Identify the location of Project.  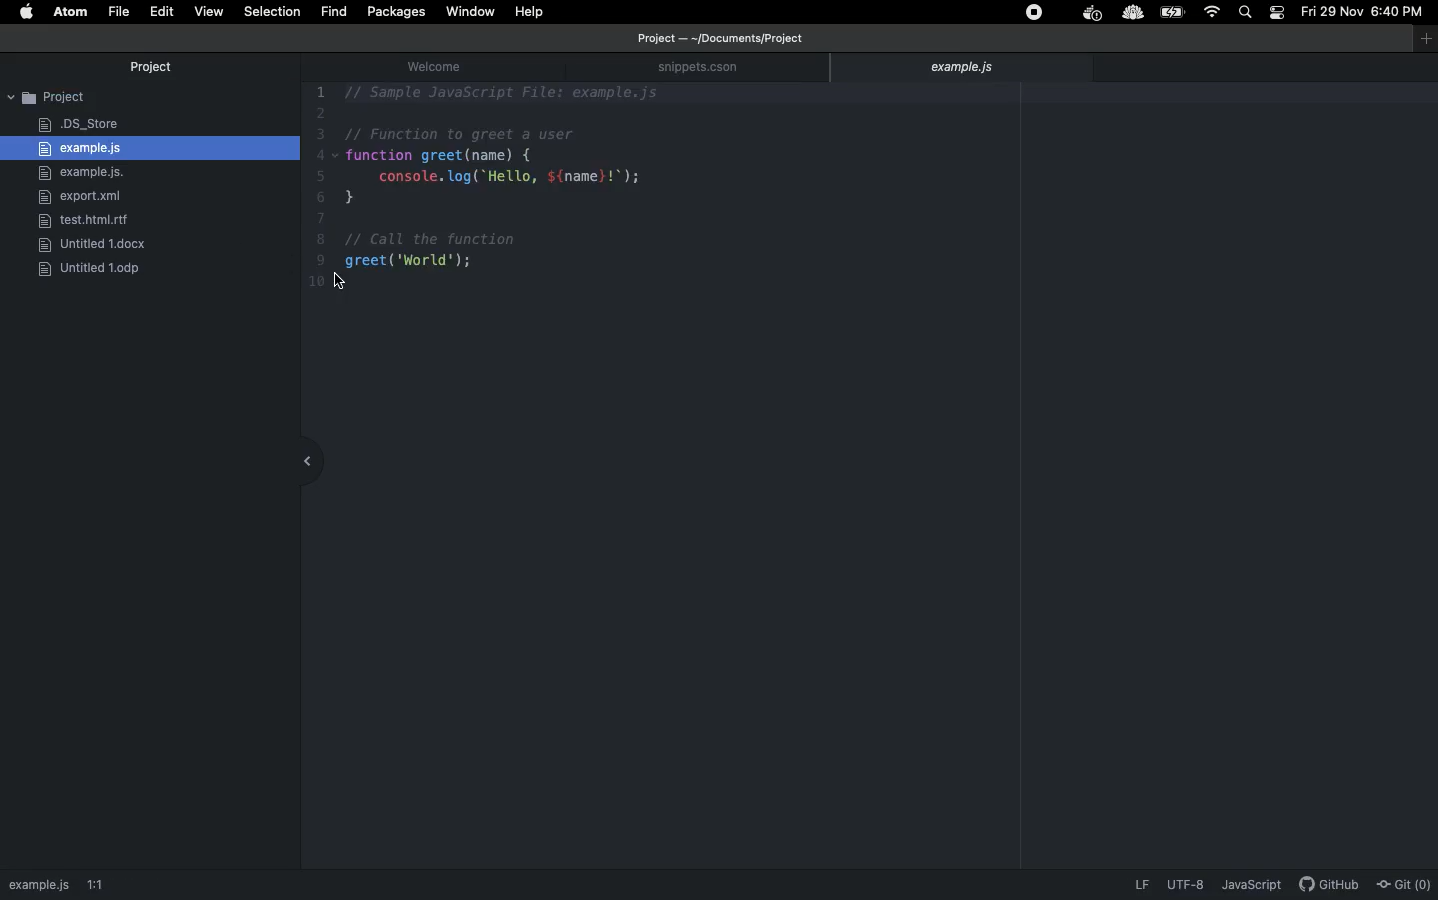
(150, 97).